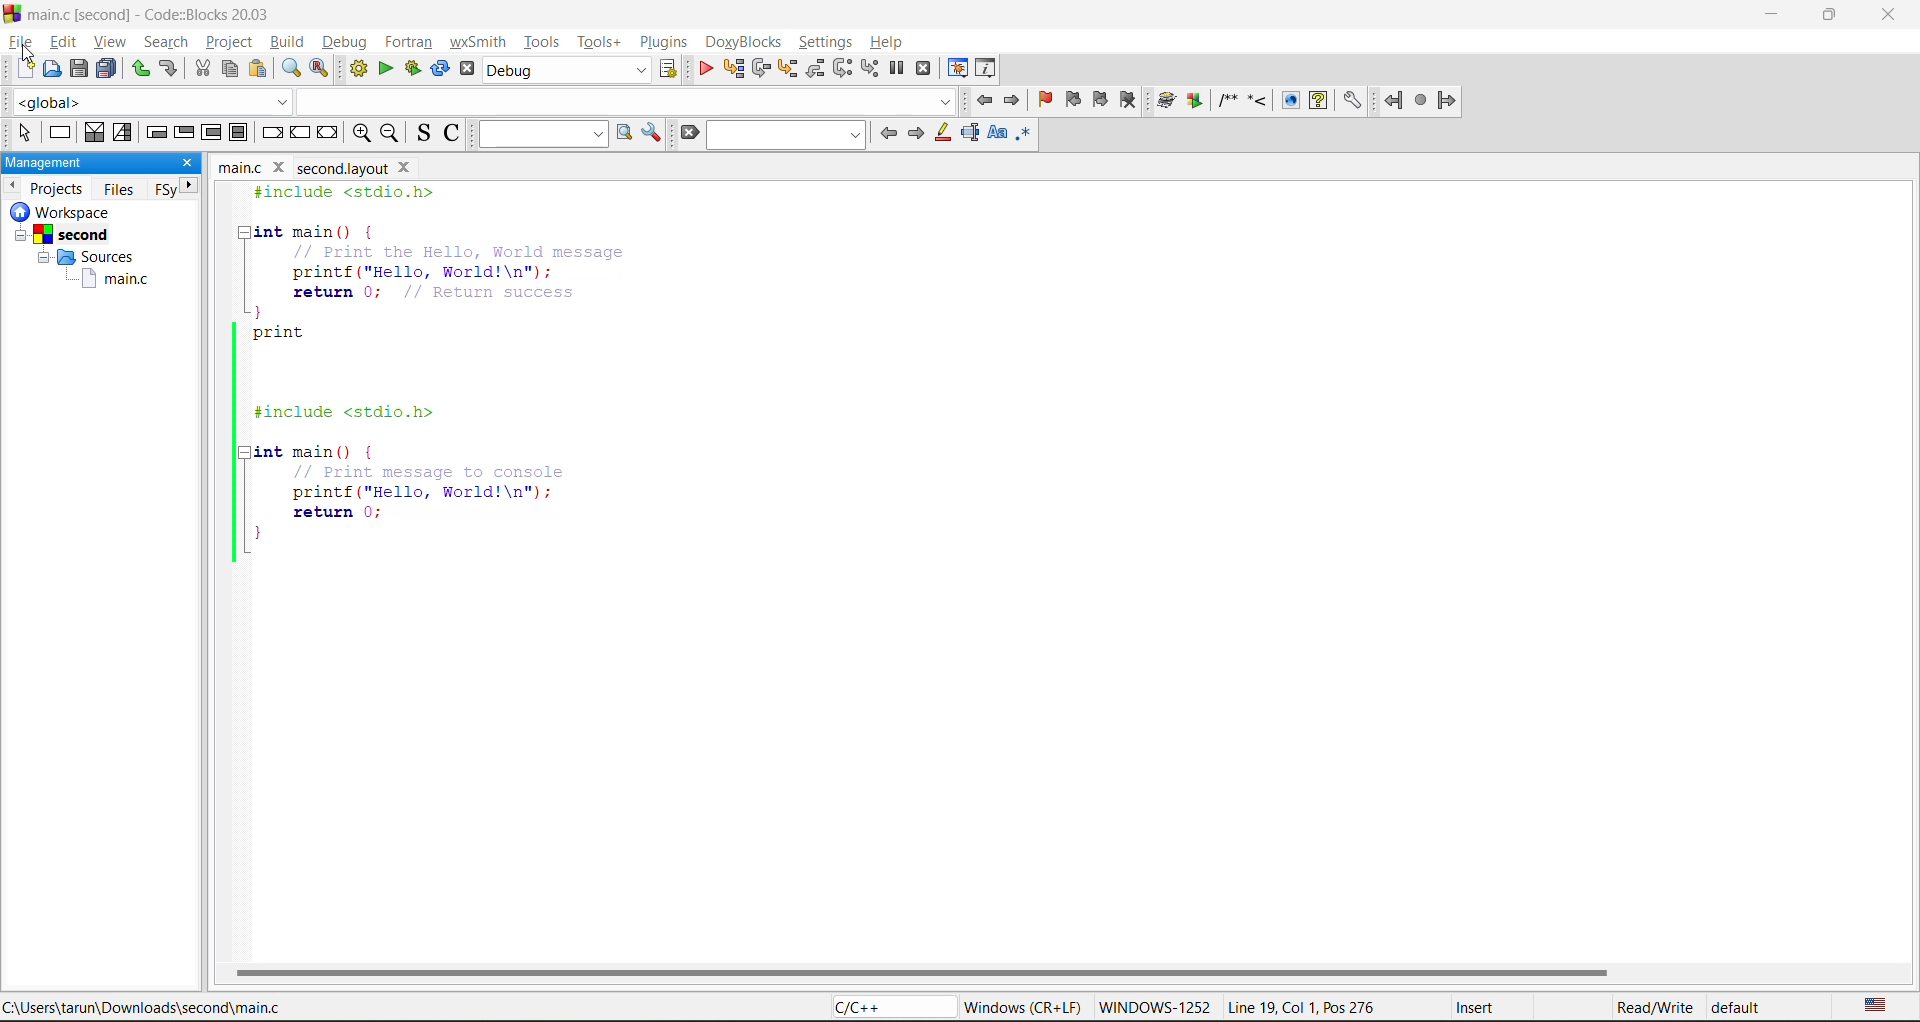 This screenshot has height=1022, width=1920. What do you see at coordinates (93, 133) in the screenshot?
I see `decision` at bounding box center [93, 133].